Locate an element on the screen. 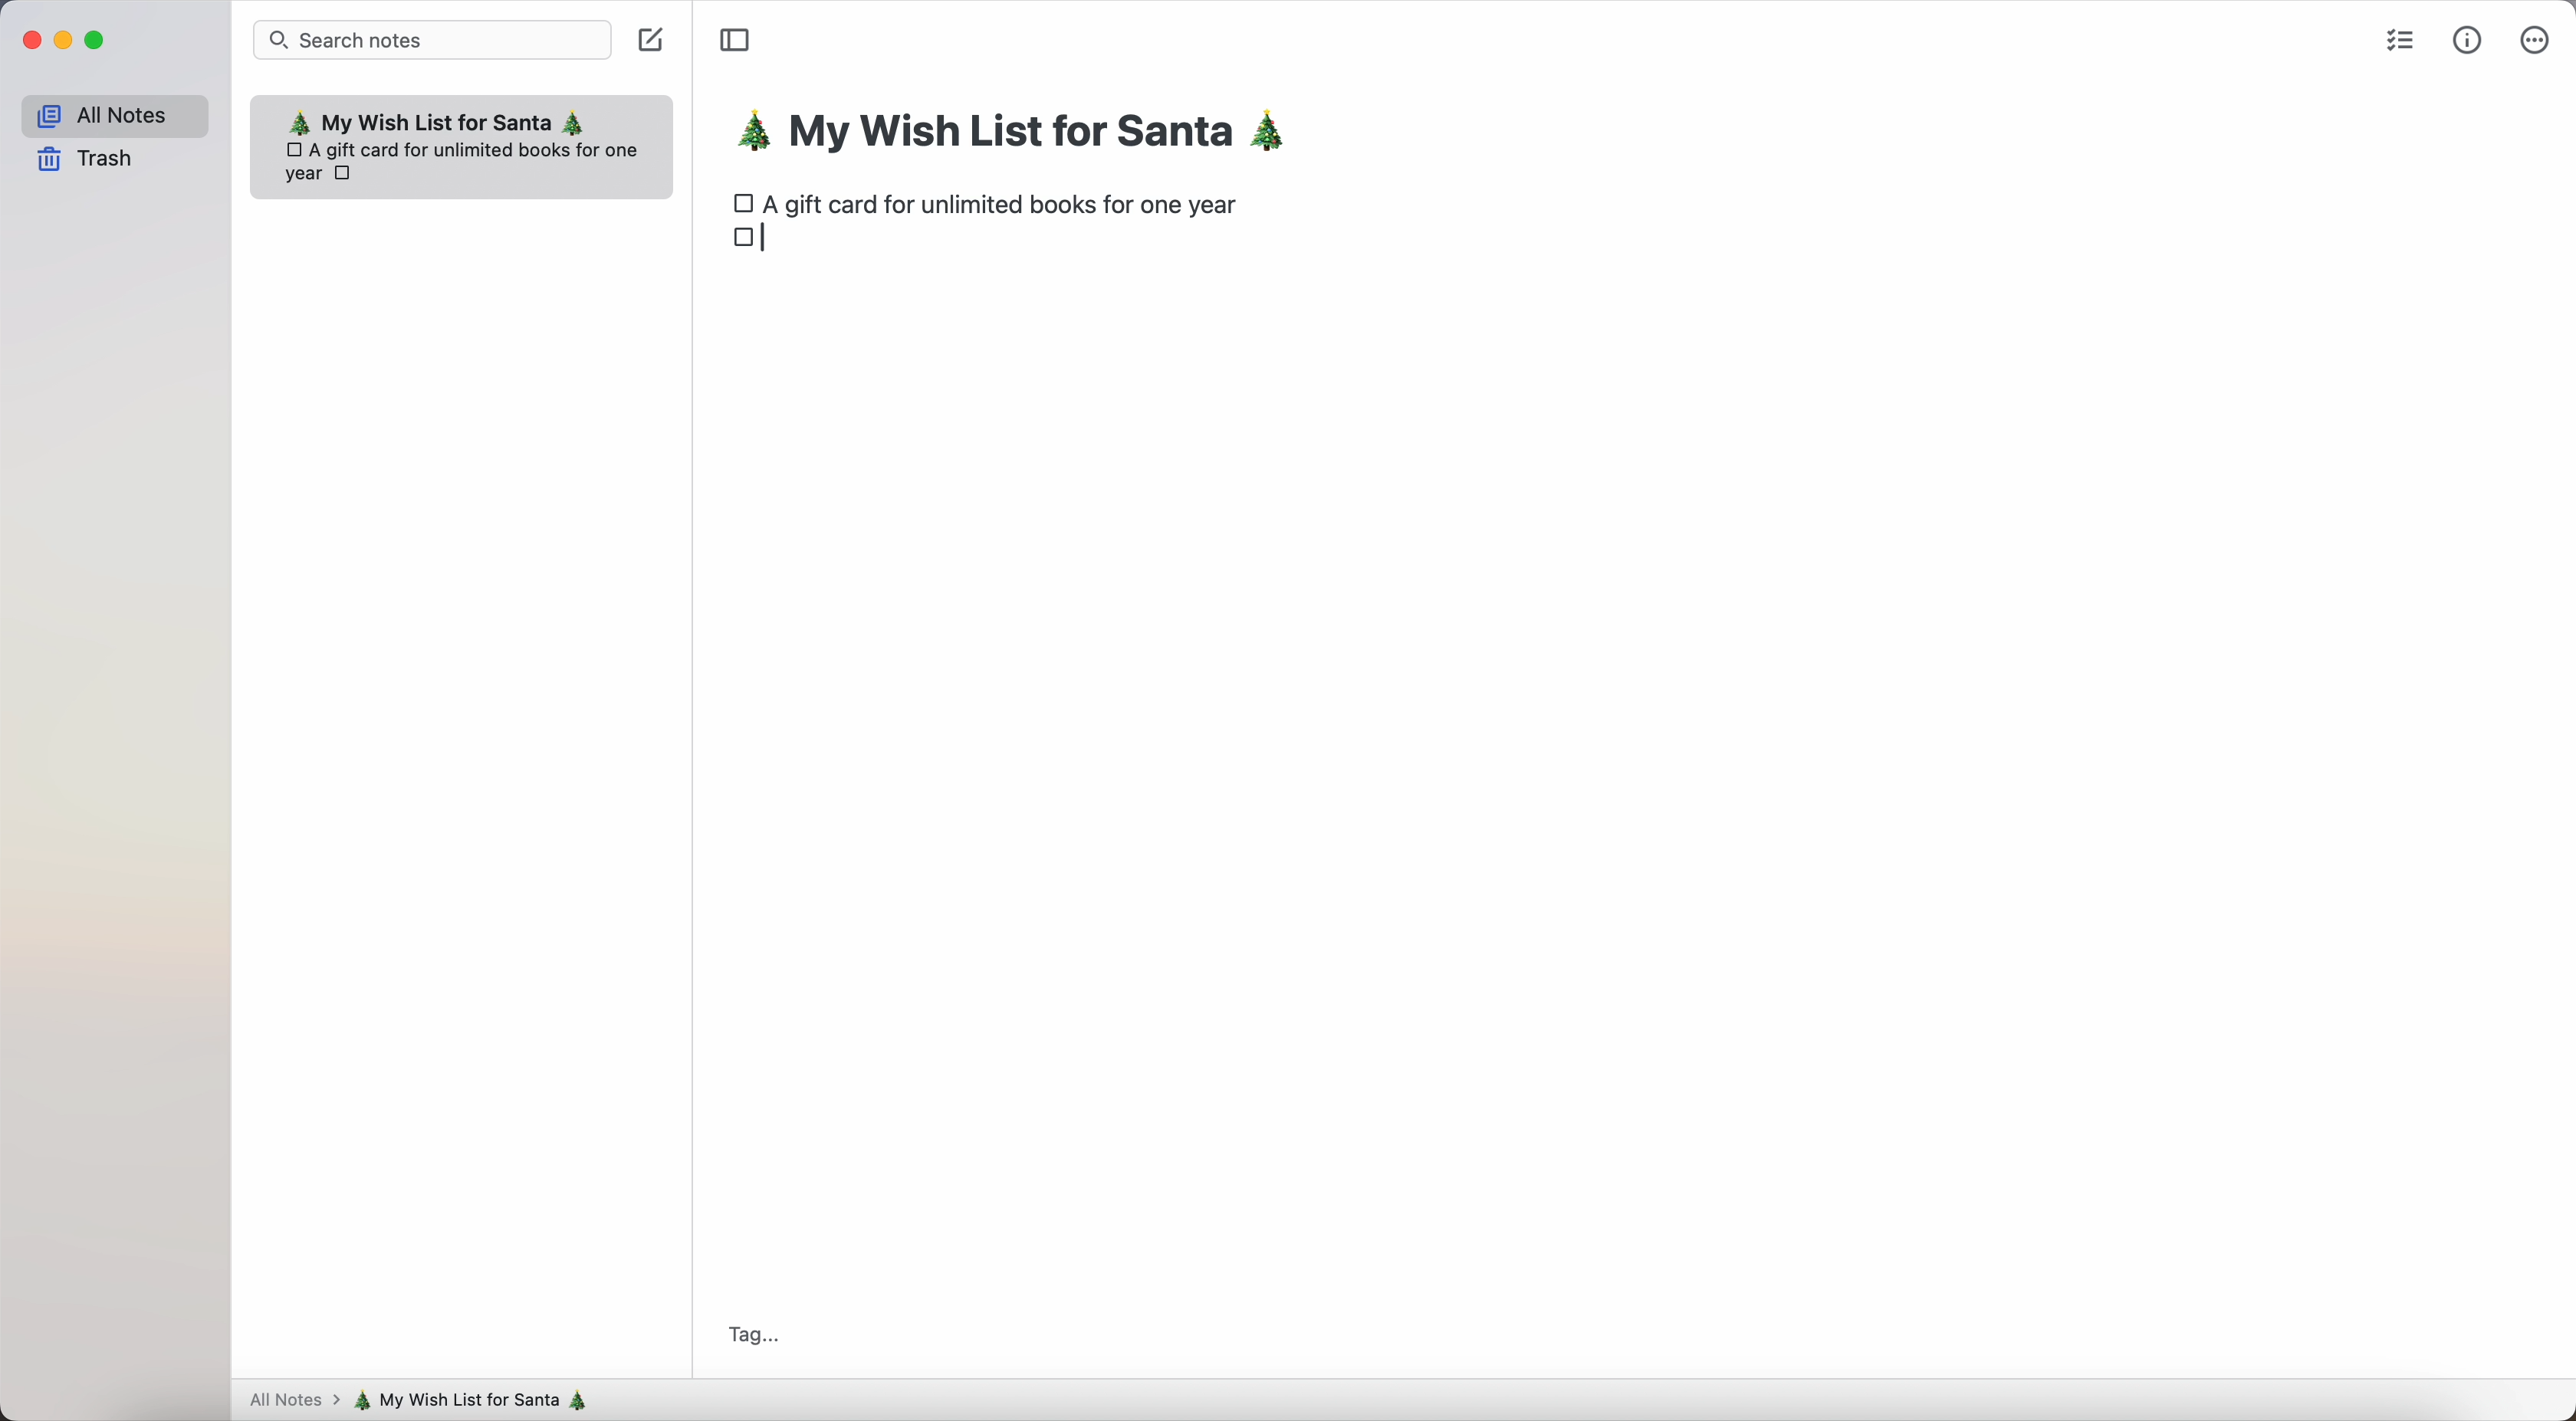 The width and height of the screenshot is (2576, 1421). A gift card for unlimited books for one year is located at coordinates (1008, 203).